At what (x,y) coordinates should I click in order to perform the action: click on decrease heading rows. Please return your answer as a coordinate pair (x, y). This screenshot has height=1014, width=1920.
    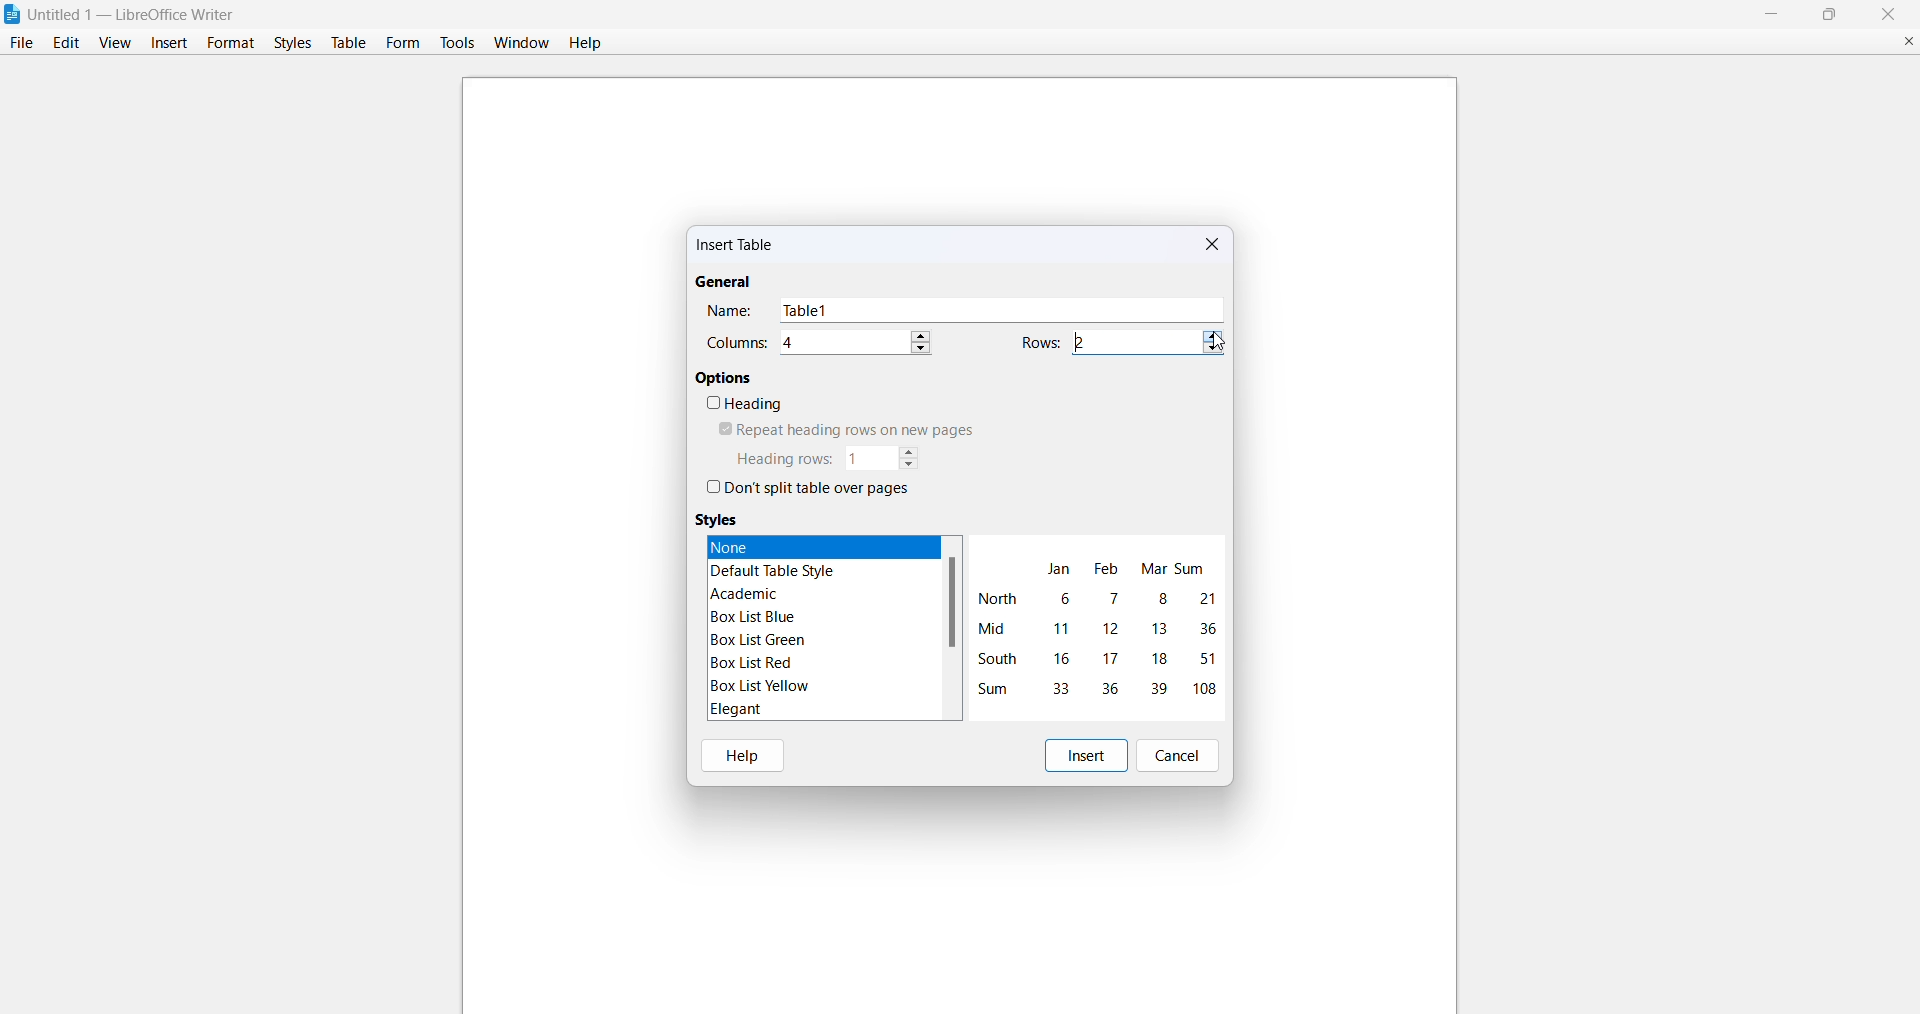
    Looking at the image, I should click on (910, 466).